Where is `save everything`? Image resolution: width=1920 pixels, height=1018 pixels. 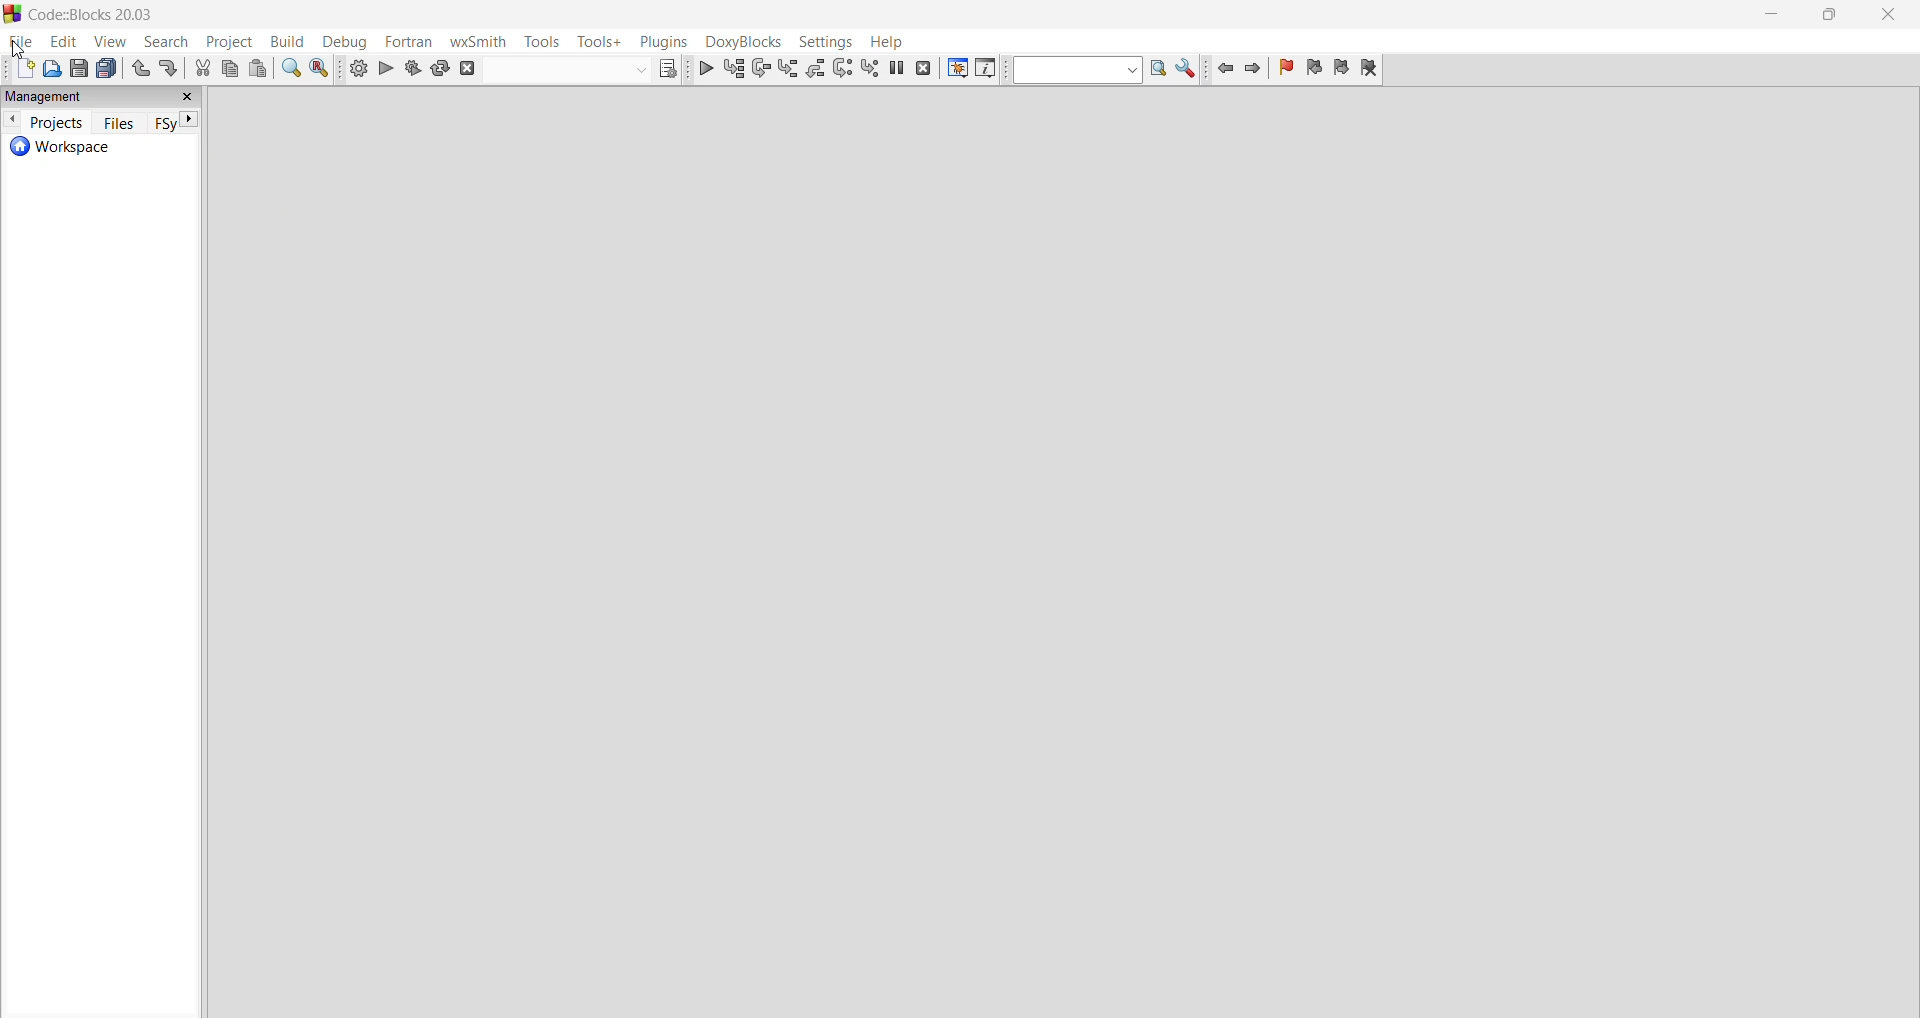
save everything is located at coordinates (106, 69).